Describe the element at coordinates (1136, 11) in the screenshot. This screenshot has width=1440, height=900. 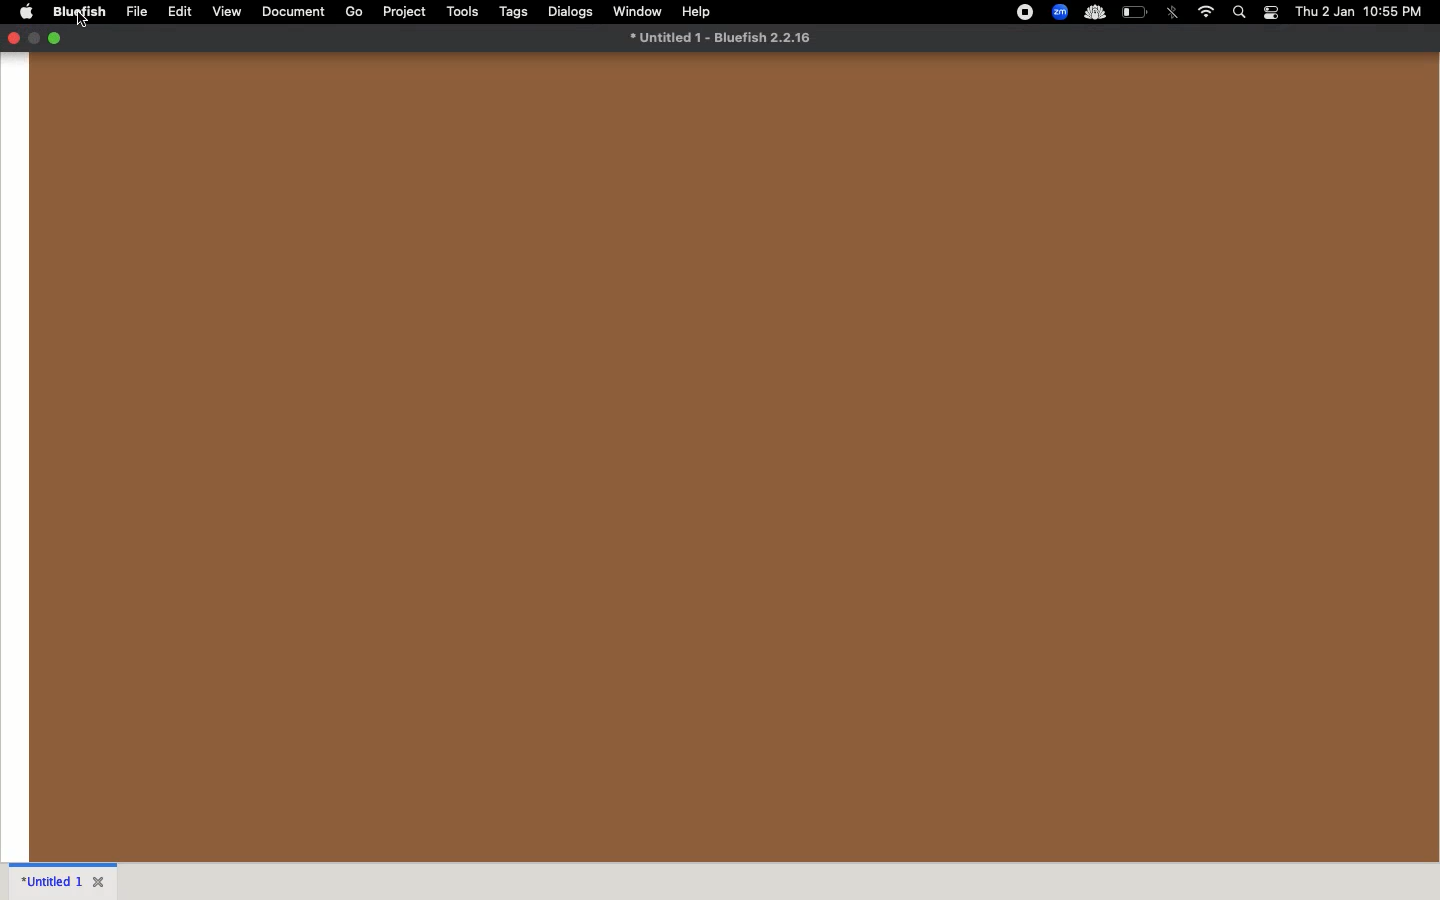
I see `charge` at that location.